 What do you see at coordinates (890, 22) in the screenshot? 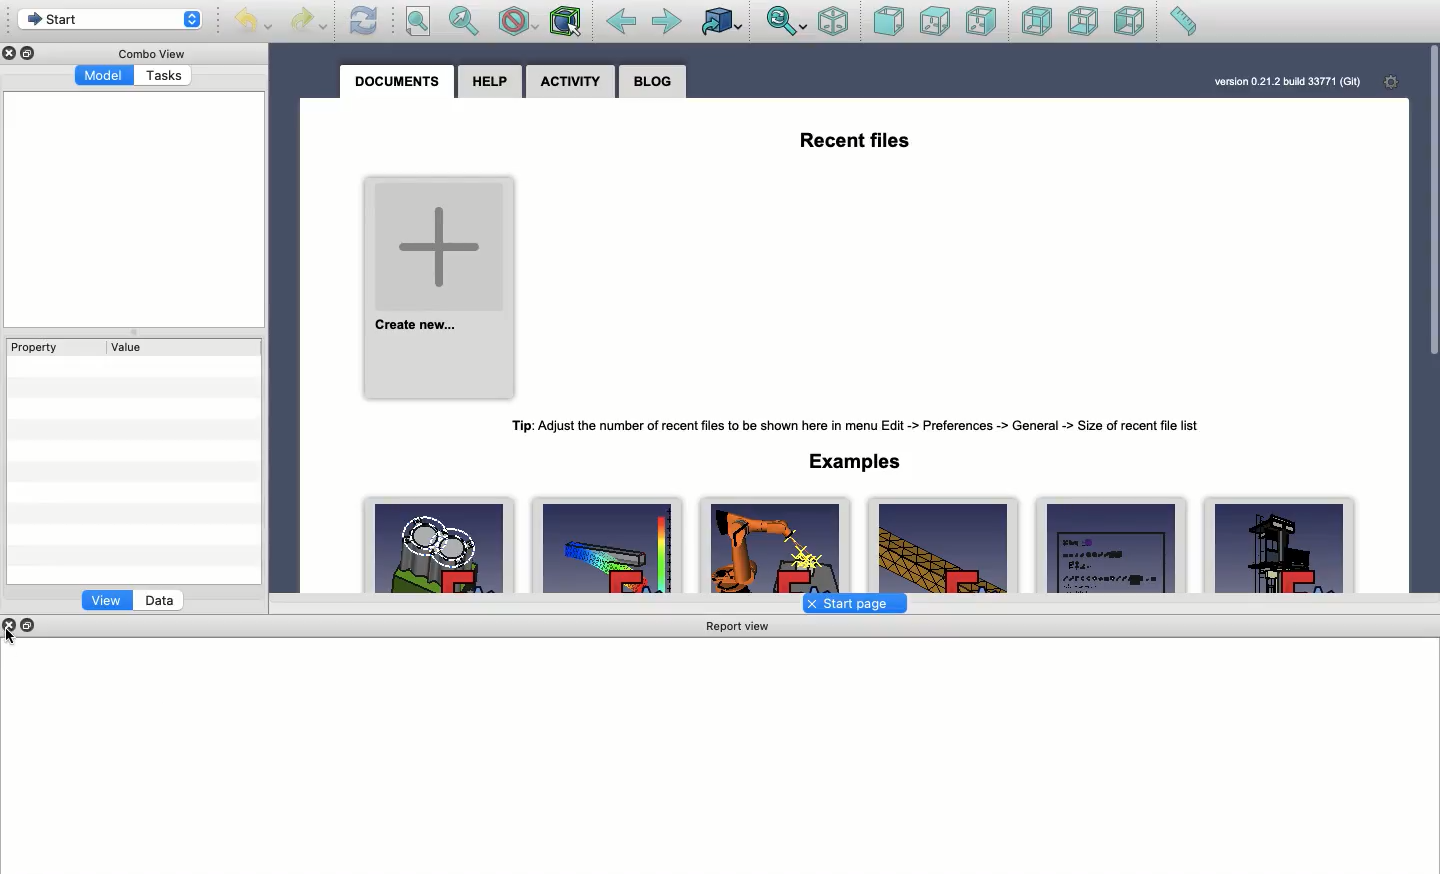
I see `Front` at bounding box center [890, 22].